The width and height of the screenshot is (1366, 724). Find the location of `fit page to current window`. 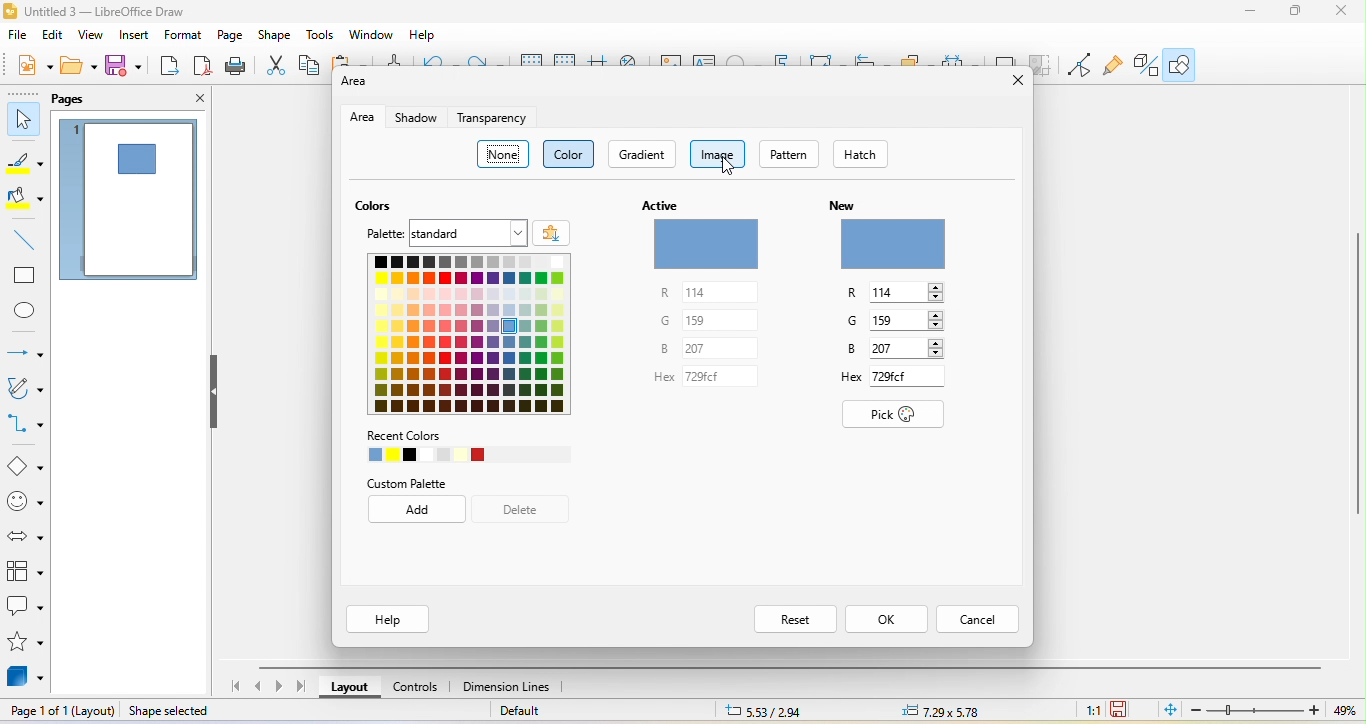

fit page to current window is located at coordinates (1167, 711).